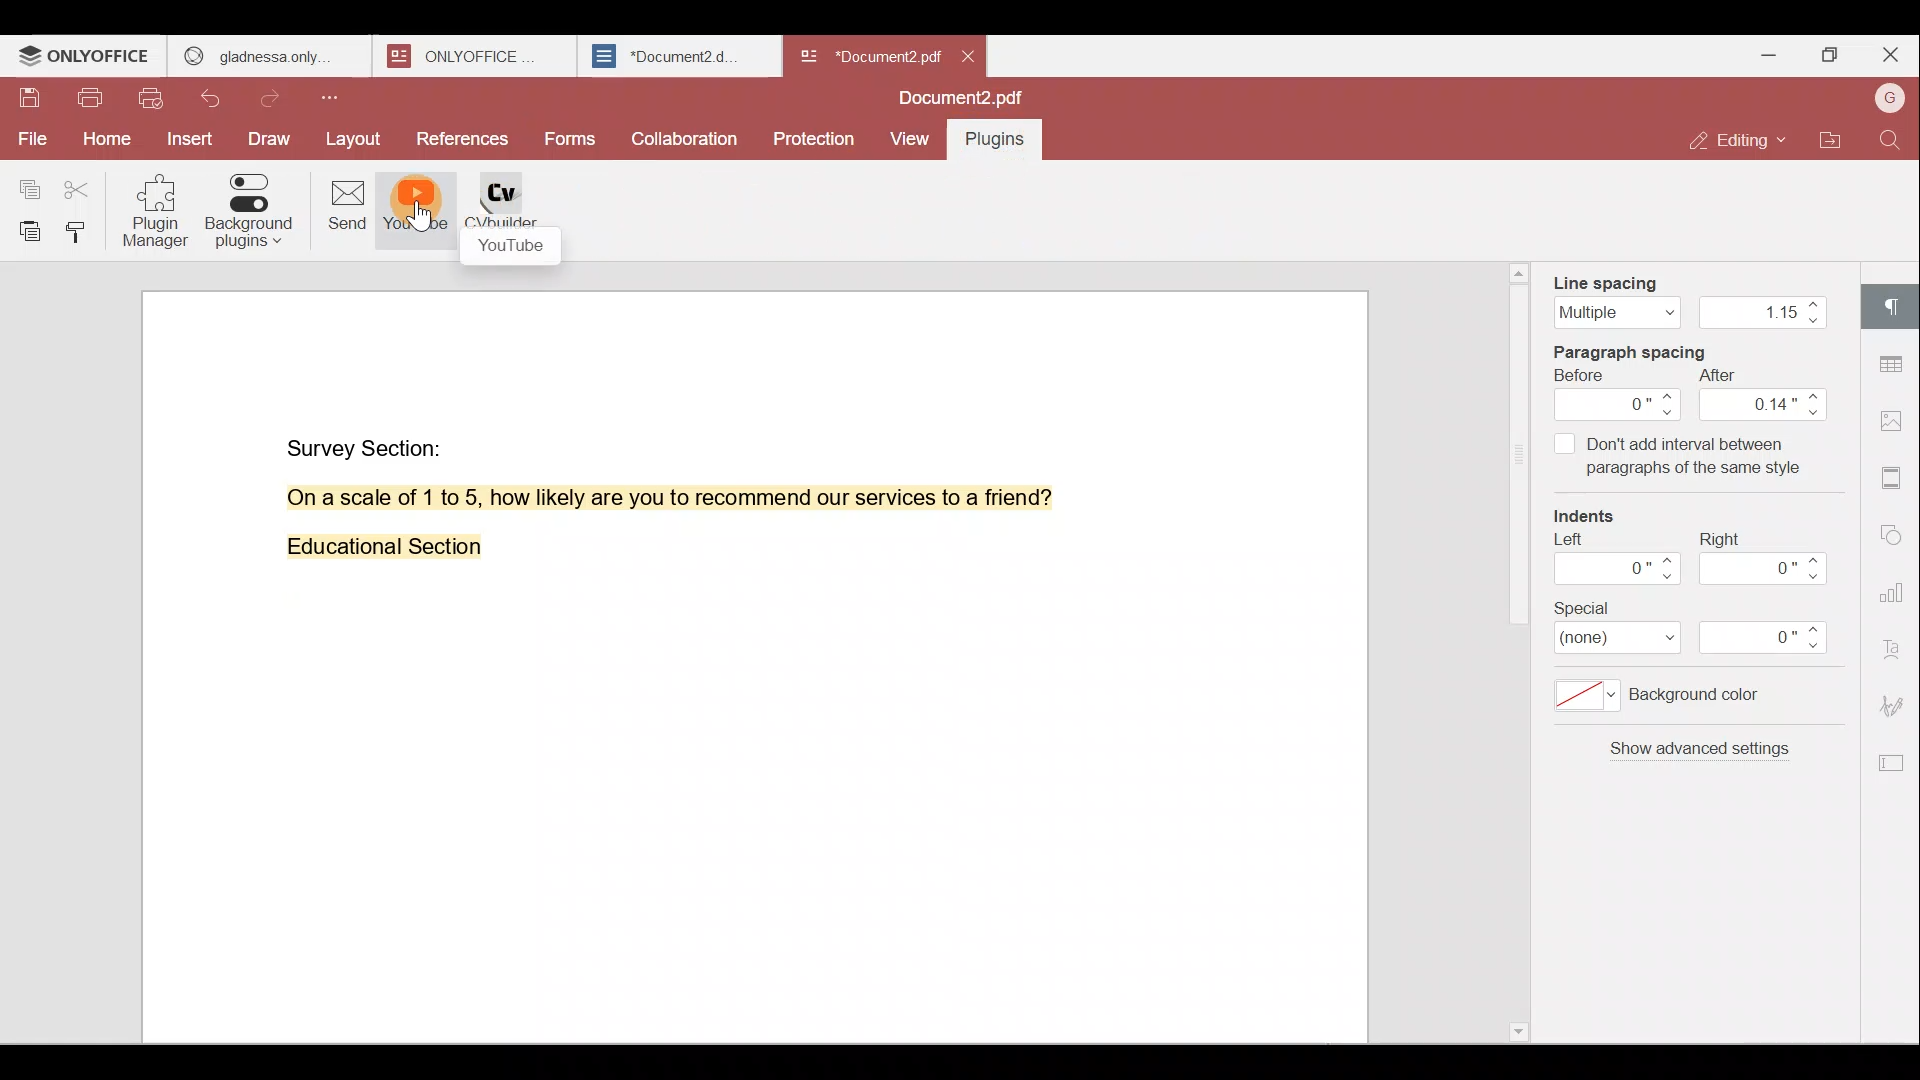  Describe the element at coordinates (271, 141) in the screenshot. I see `Draw` at that location.